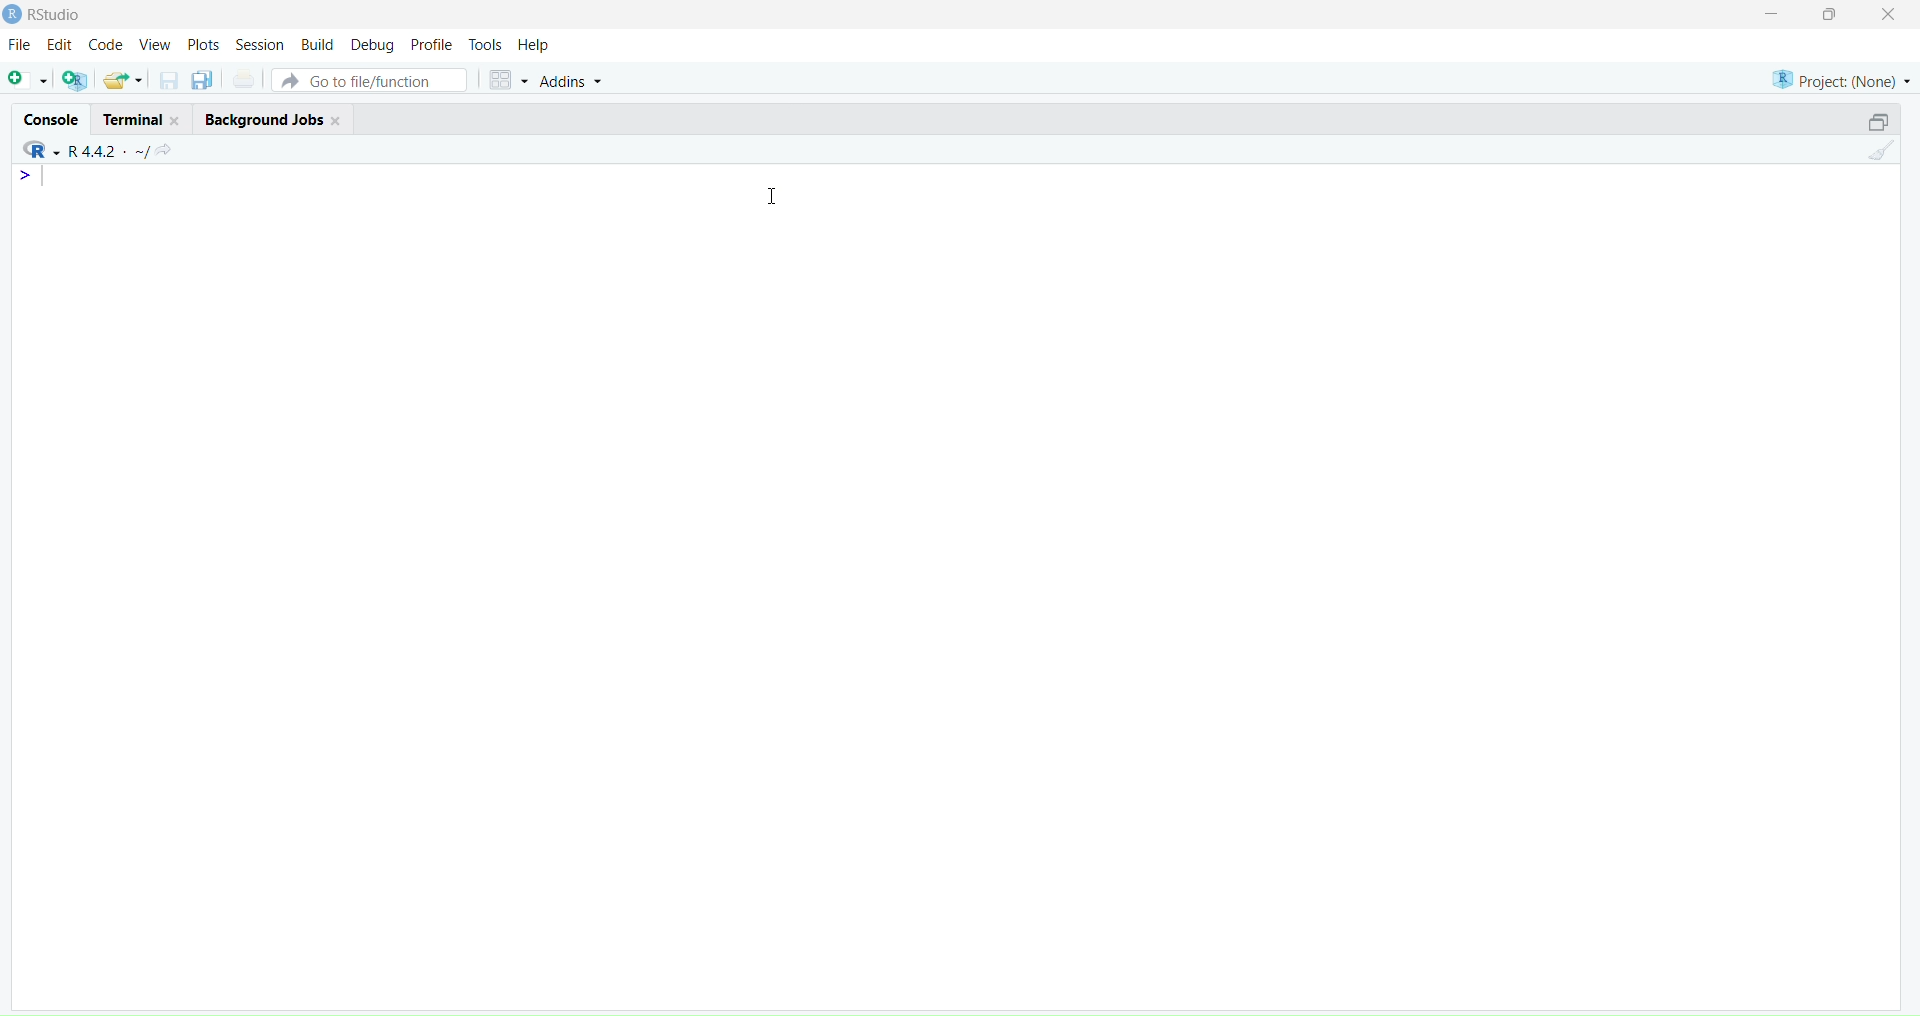  I want to click on File, so click(20, 46).